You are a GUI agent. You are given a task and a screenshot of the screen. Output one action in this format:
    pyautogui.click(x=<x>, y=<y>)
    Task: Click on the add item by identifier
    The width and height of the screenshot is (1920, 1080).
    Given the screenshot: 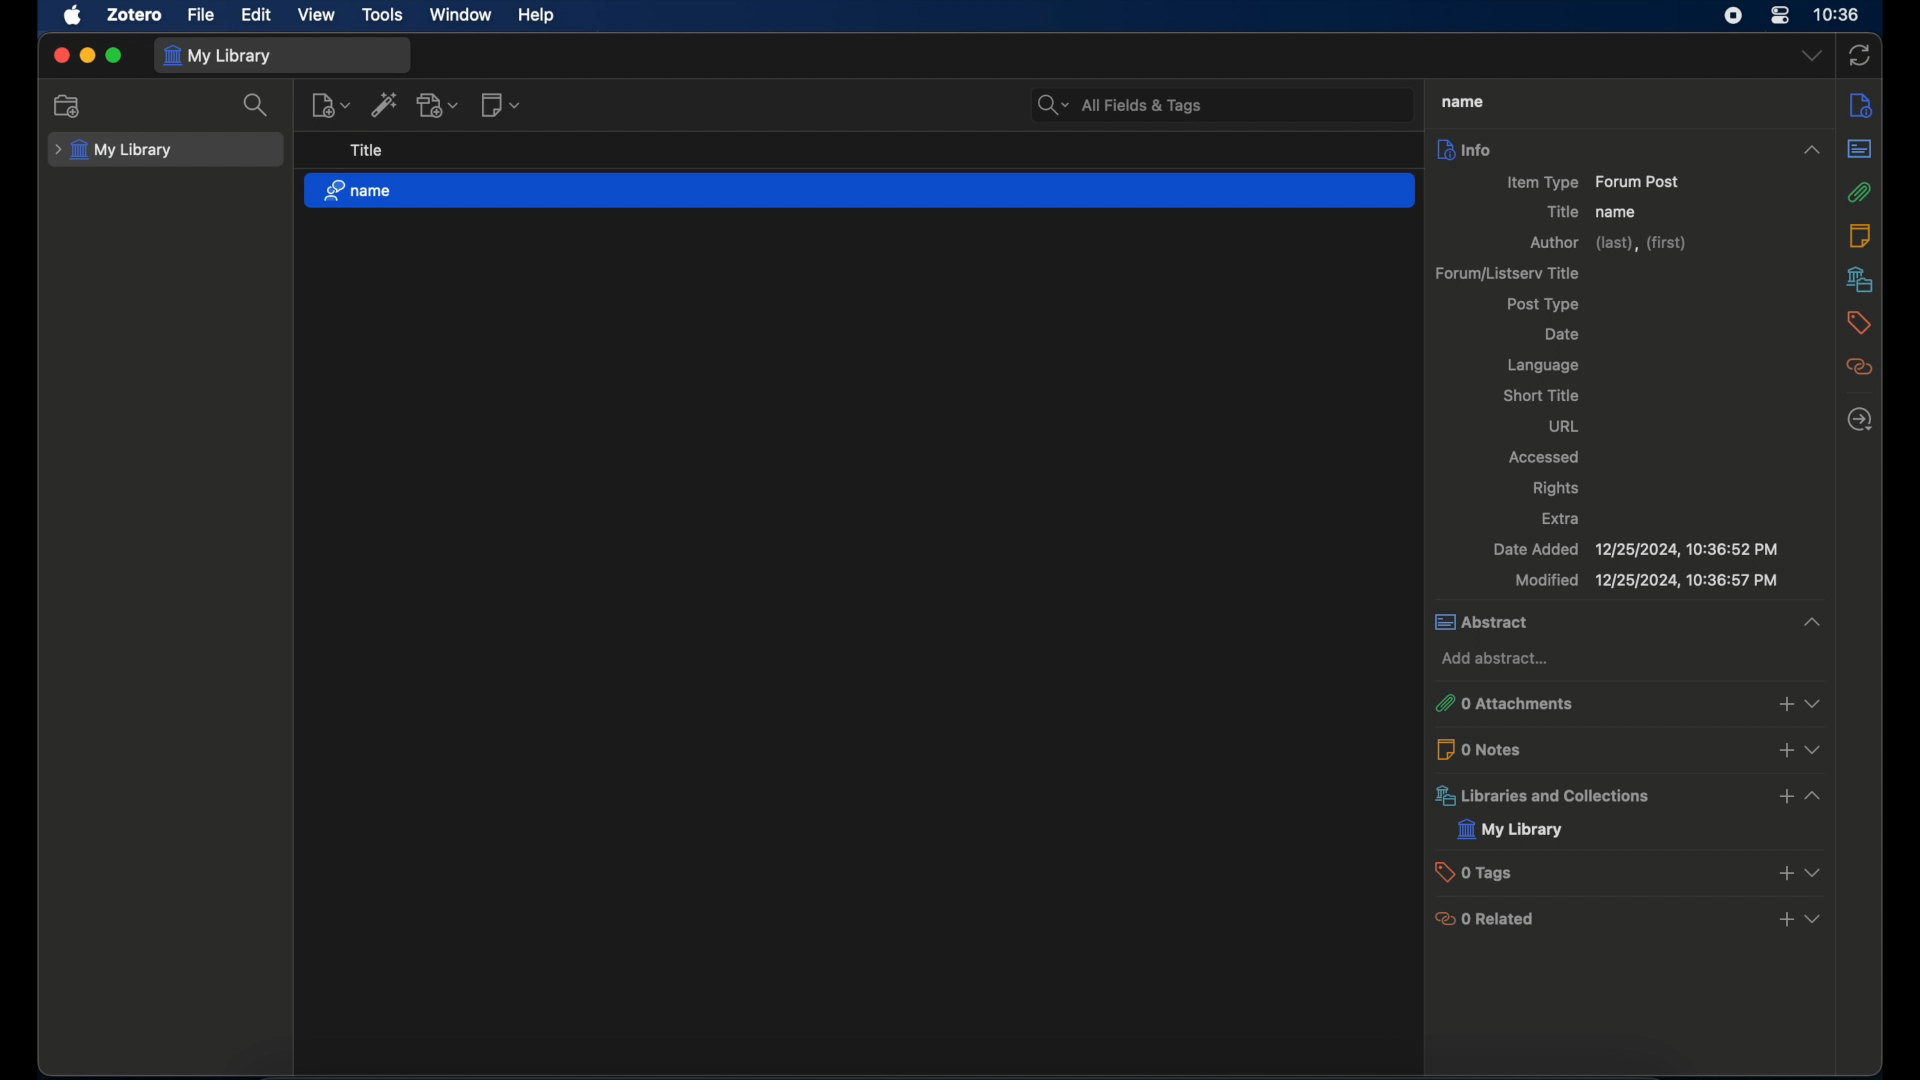 What is the action you would take?
    pyautogui.click(x=385, y=104)
    